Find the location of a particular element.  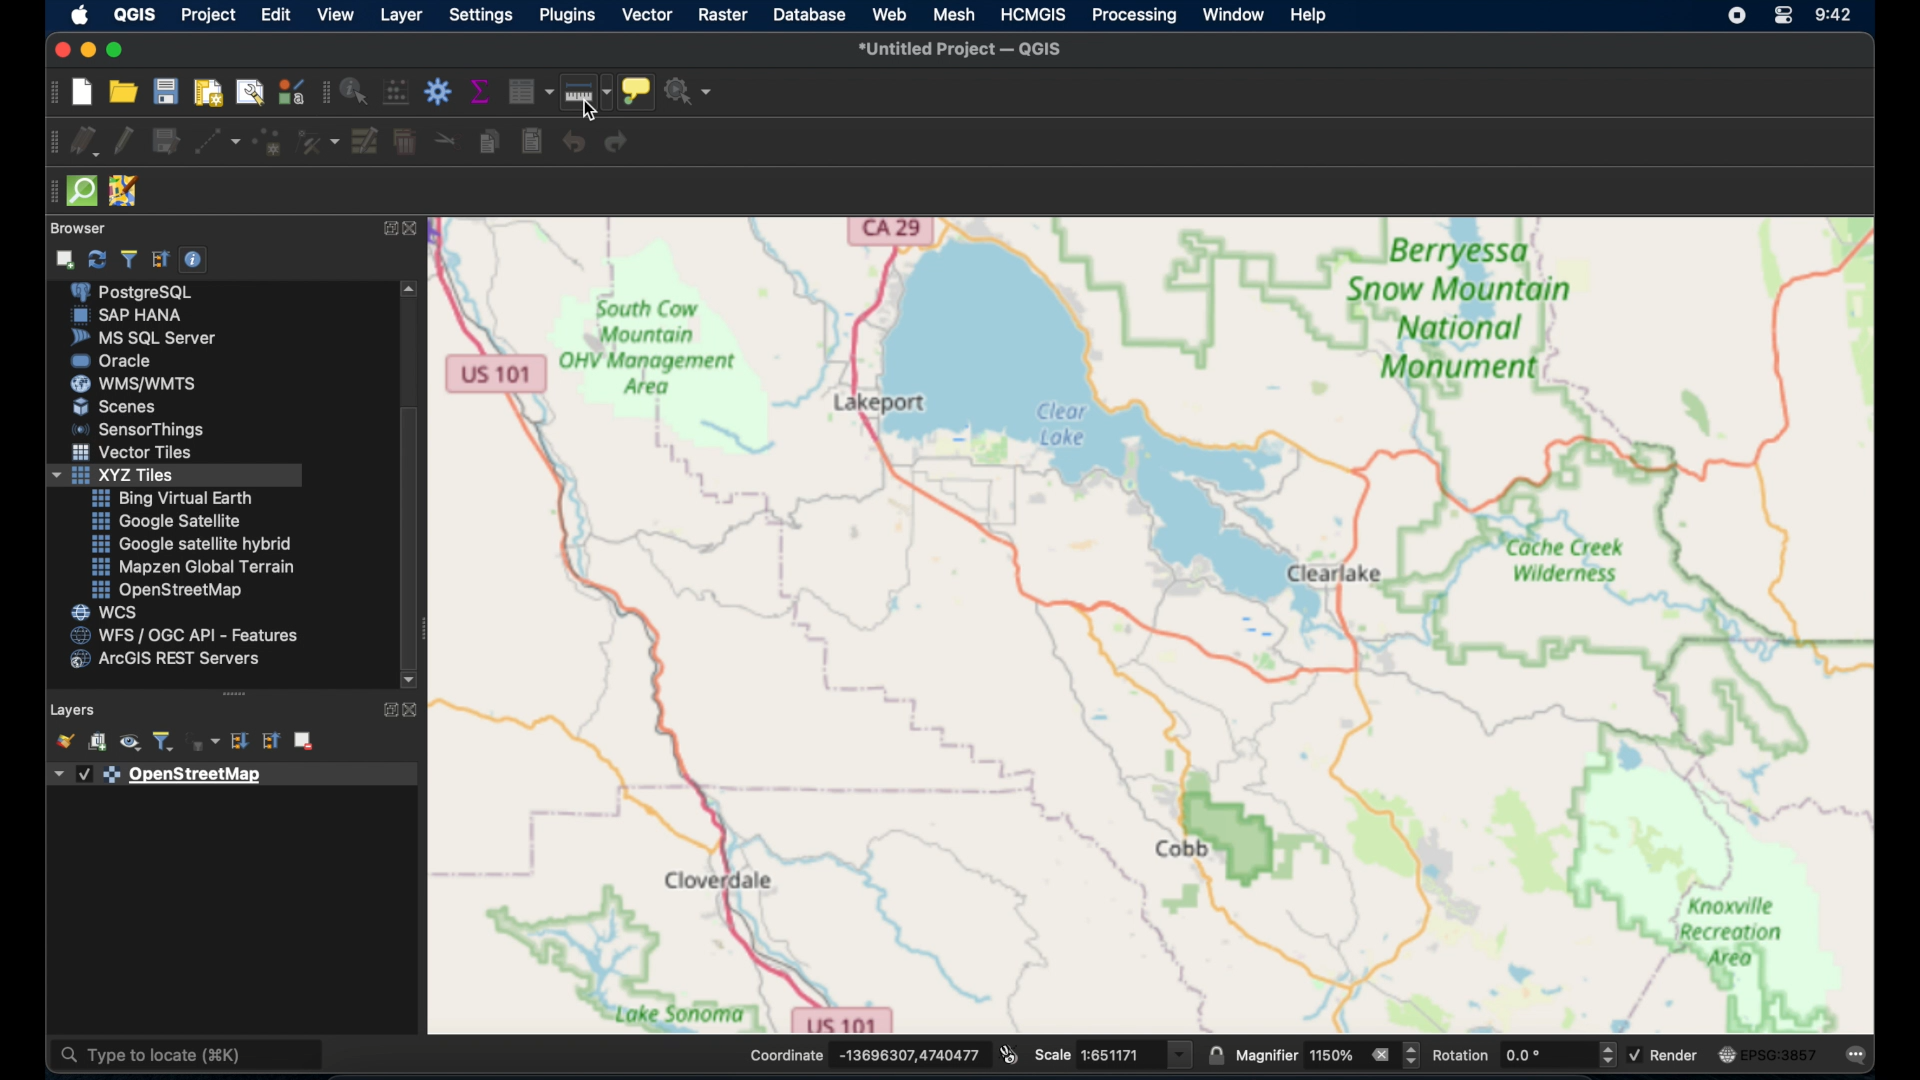

close is located at coordinates (418, 232).